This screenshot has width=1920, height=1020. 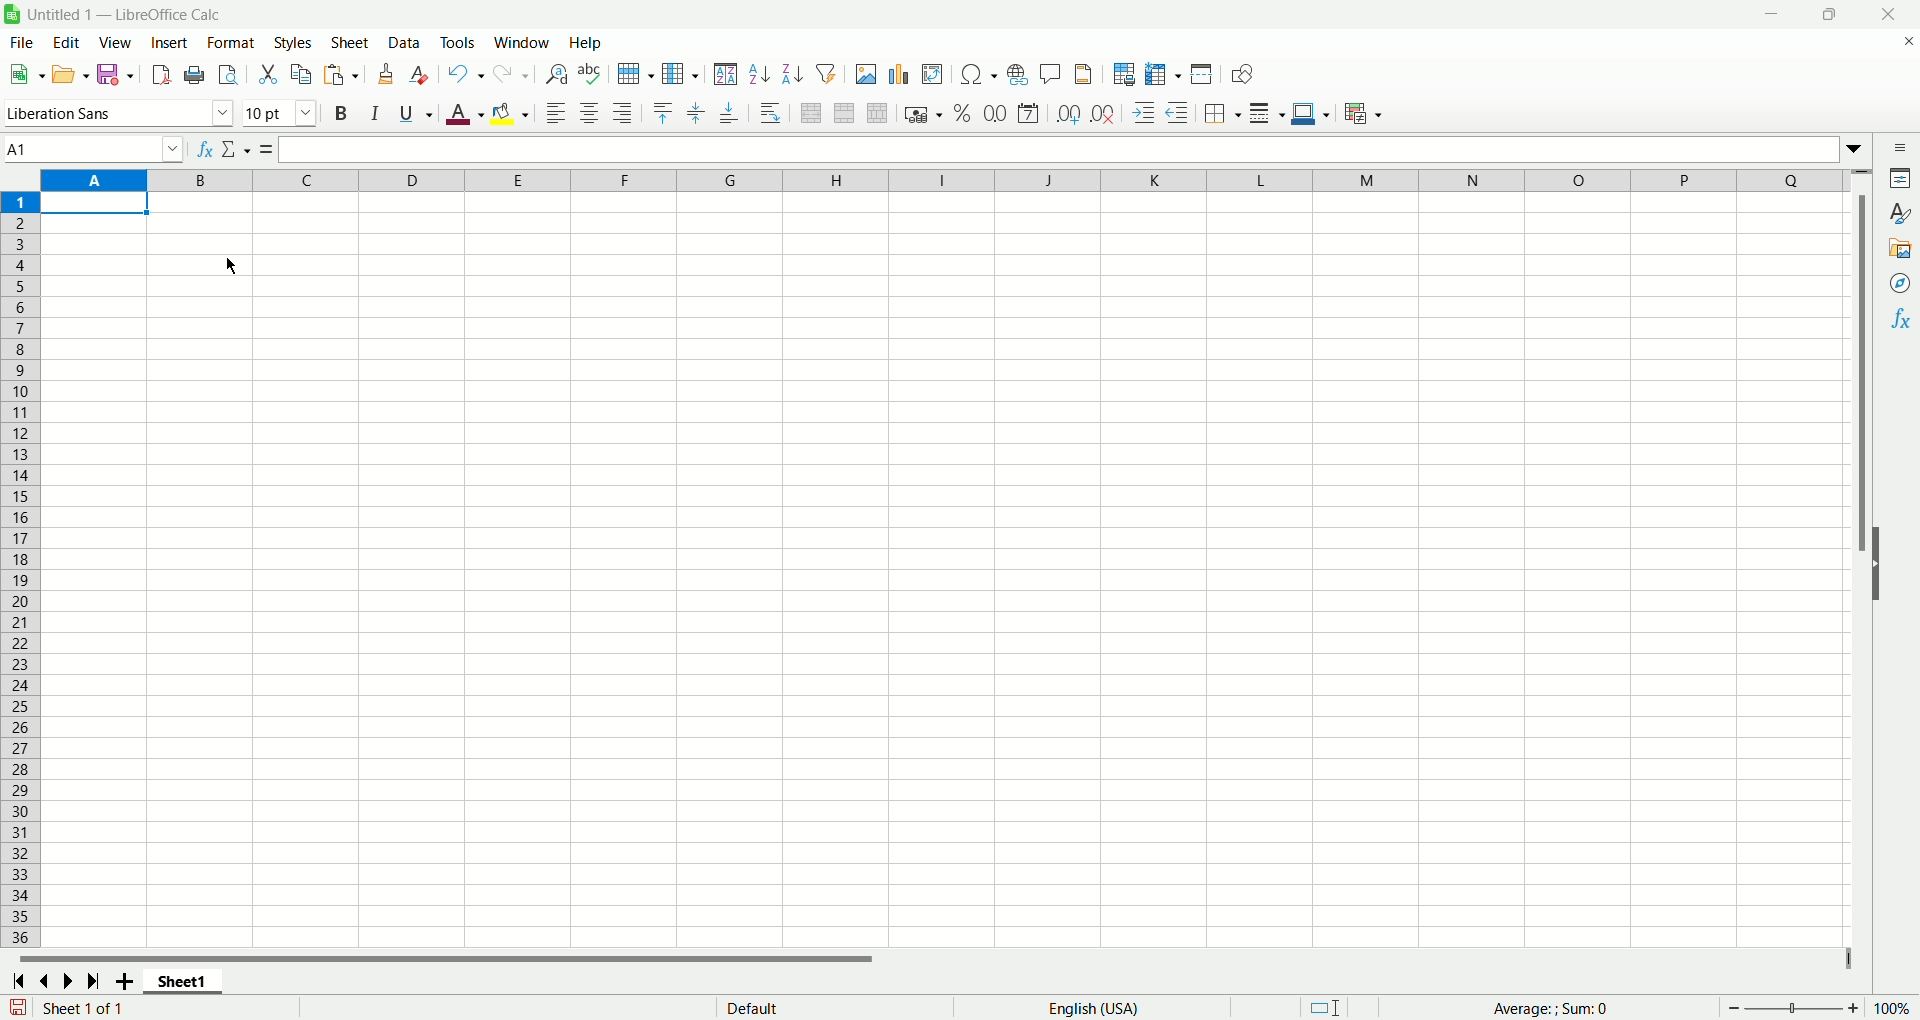 What do you see at coordinates (945, 573) in the screenshot?
I see `workbook` at bounding box center [945, 573].